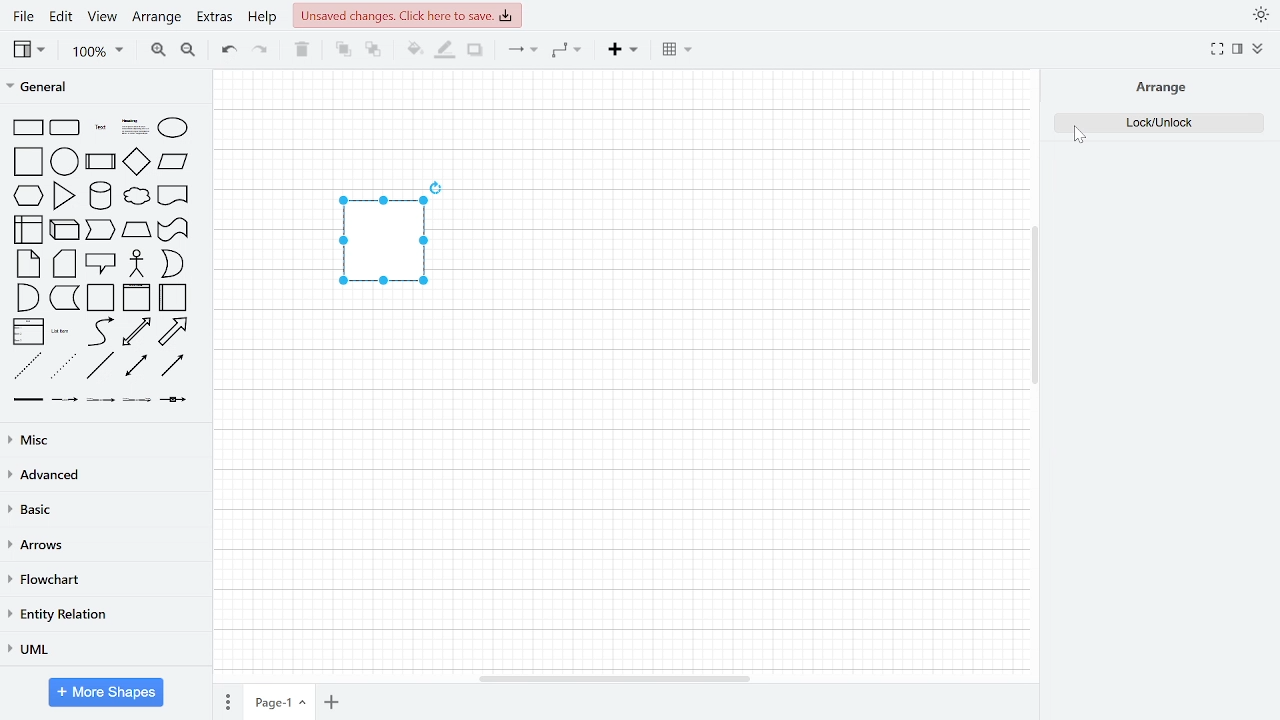  What do you see at coordinates (158, 20) in the screenshot?
I see `arrange` at bounding box center [158, 20].